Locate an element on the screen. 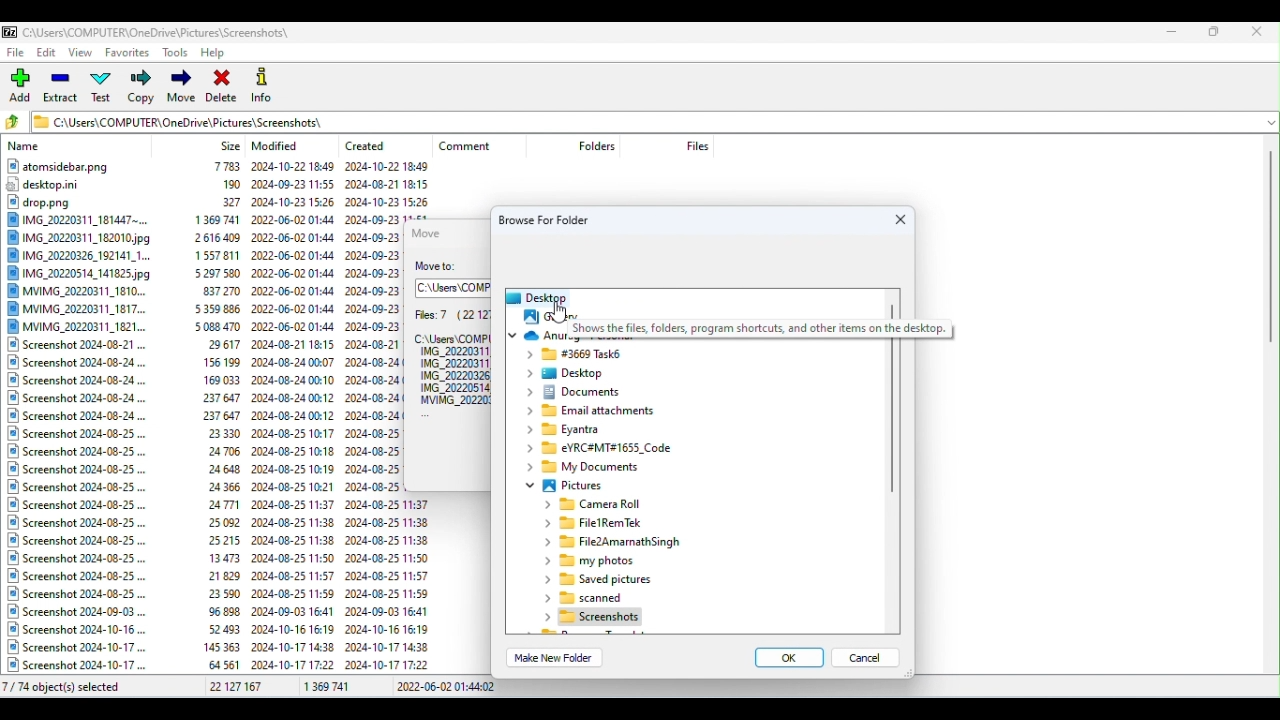 The width and height of the screenshot is (1280, 720). Modified is located at coordinates (279, 146).